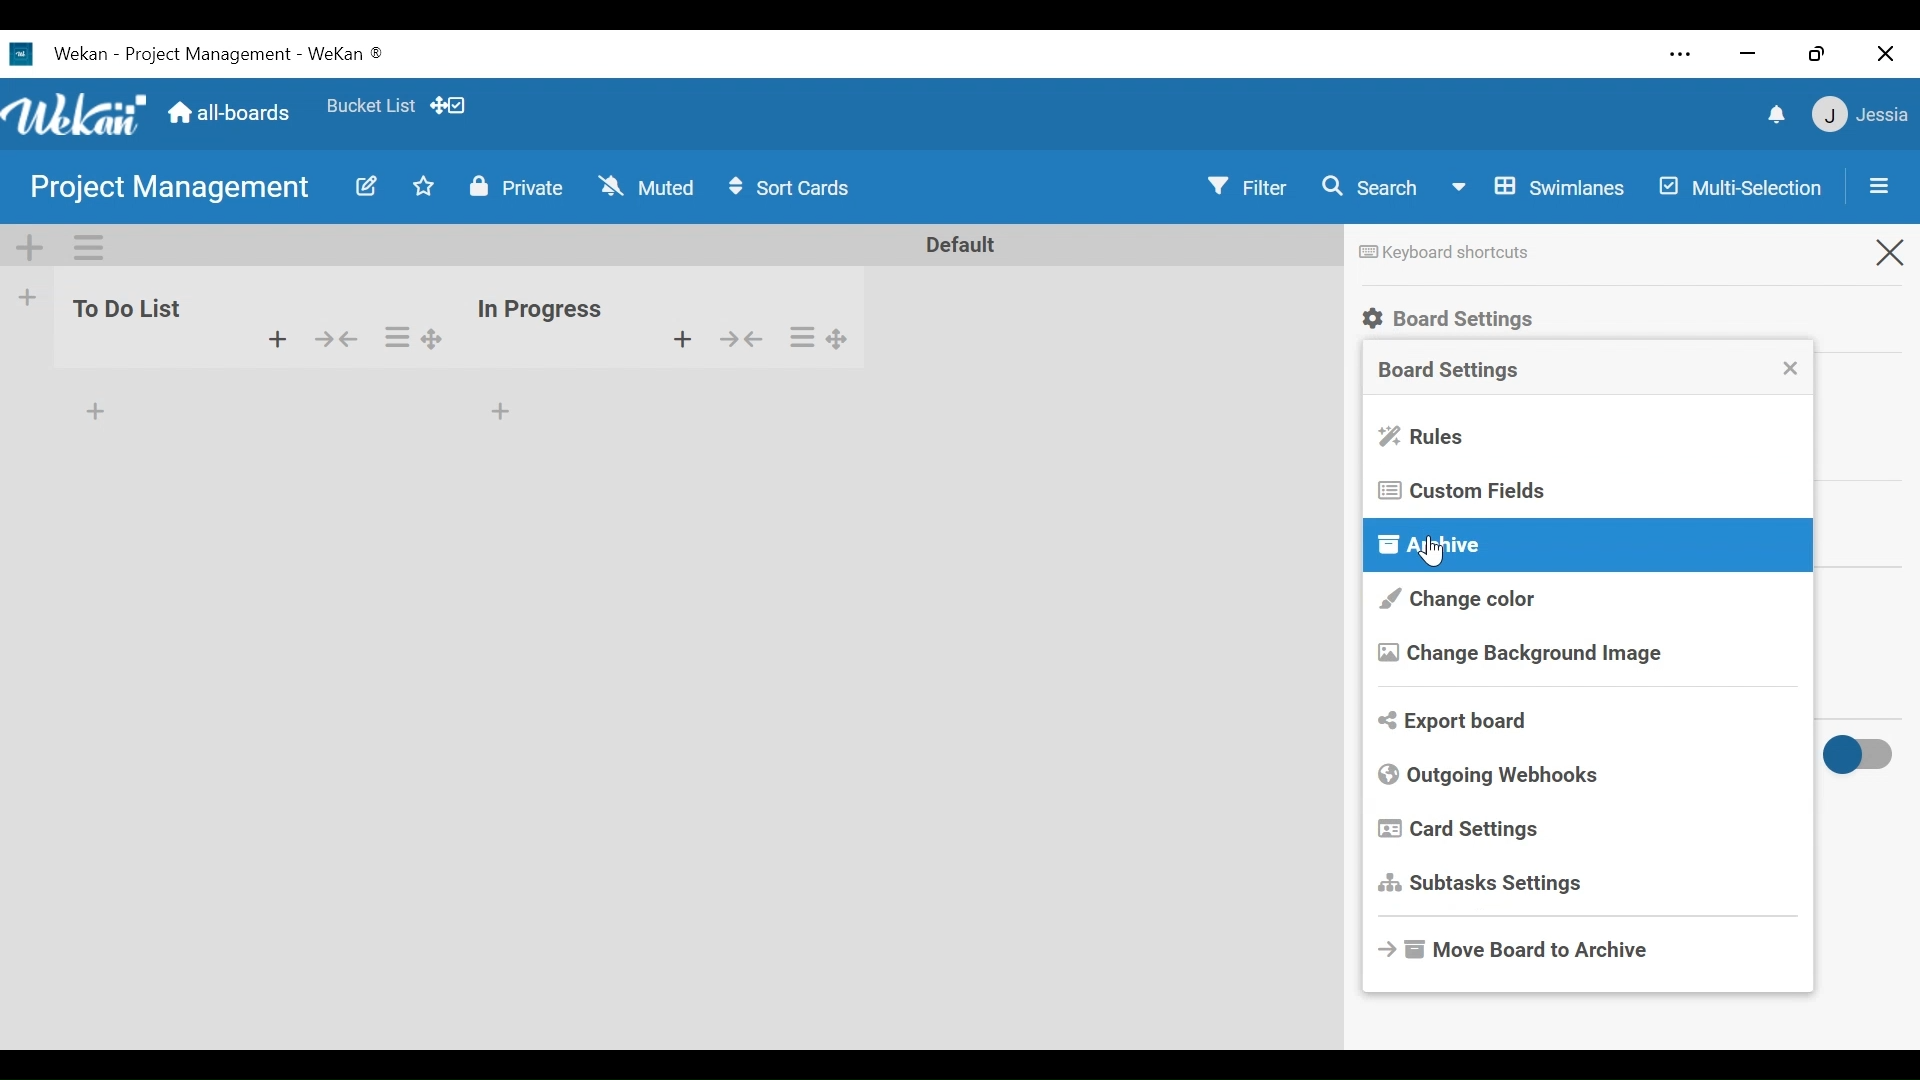 This screenshot has height=1080, width=1920. What do you see at coordinates (31, 248) in the screenshot?
I see `Add Swimlane` at bounding box center [31, 248].